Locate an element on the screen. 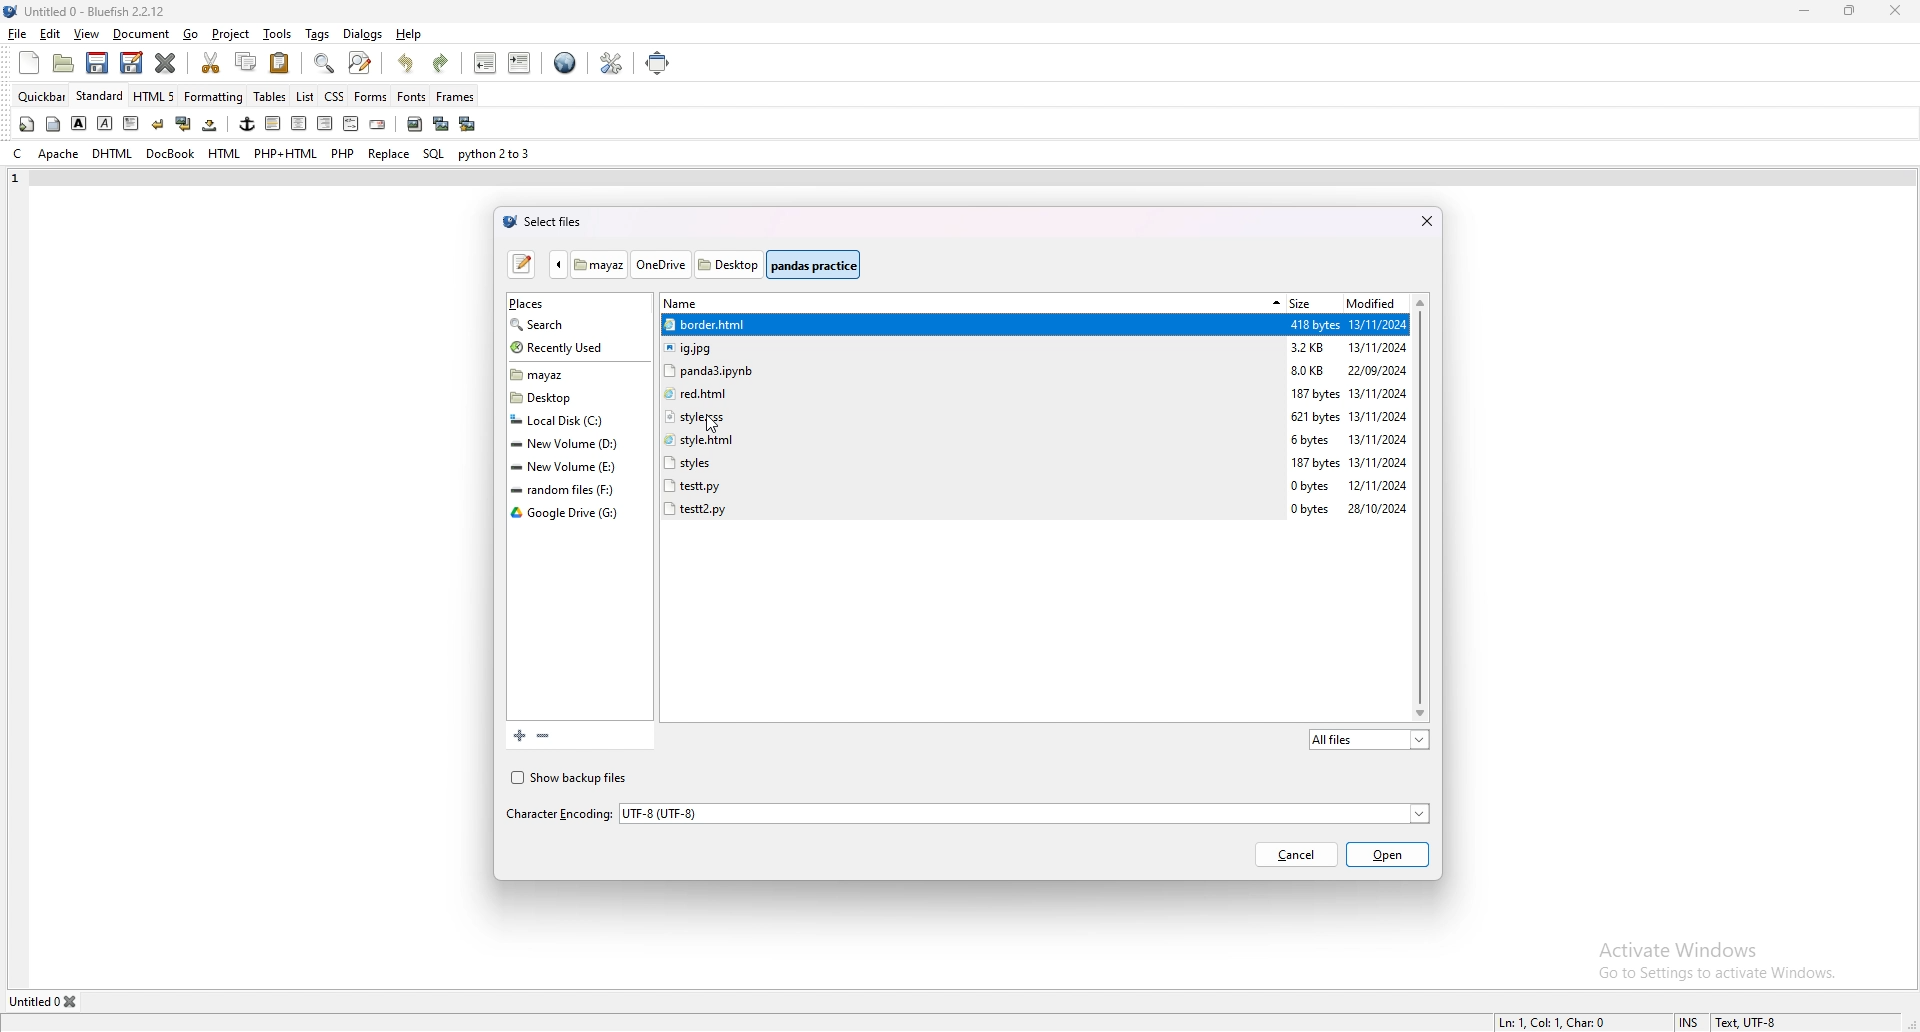 The width and height of the screenshot is (1920, 1032). 13/11/2024 is located at coordinates (1377, 416).